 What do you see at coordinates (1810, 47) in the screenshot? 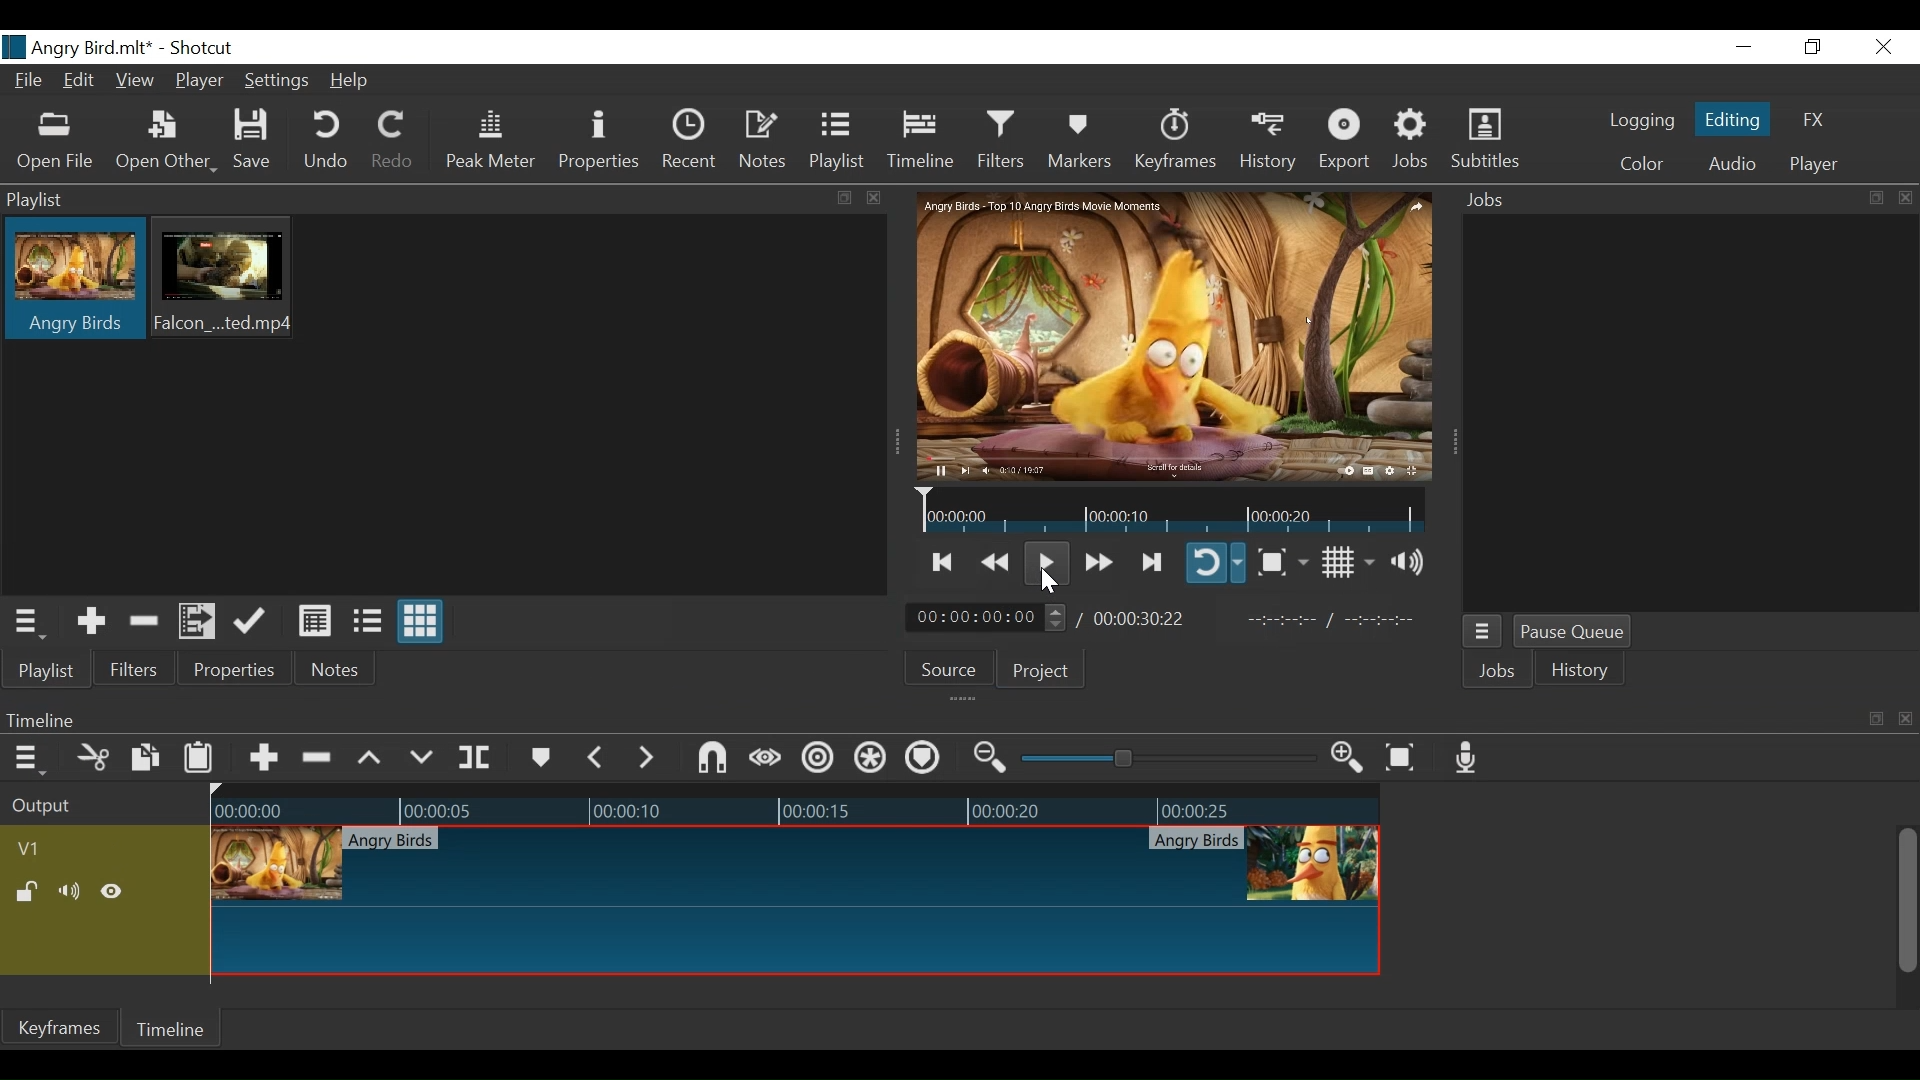
I see `Restore` at bounding box center [1810, 47].